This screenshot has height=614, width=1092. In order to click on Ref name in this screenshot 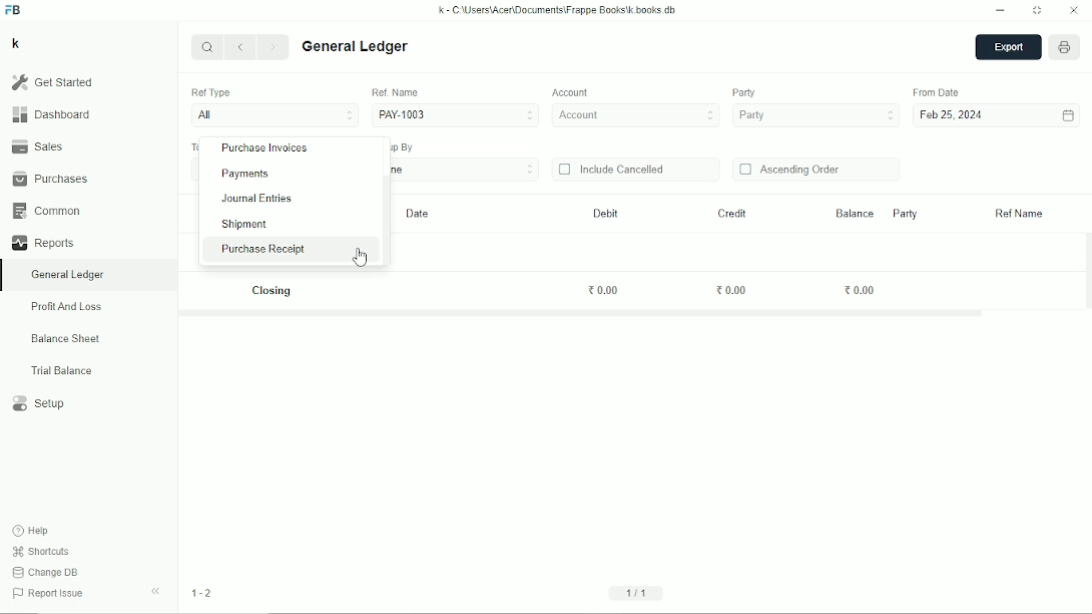, I will do `click(1020, 214)`.